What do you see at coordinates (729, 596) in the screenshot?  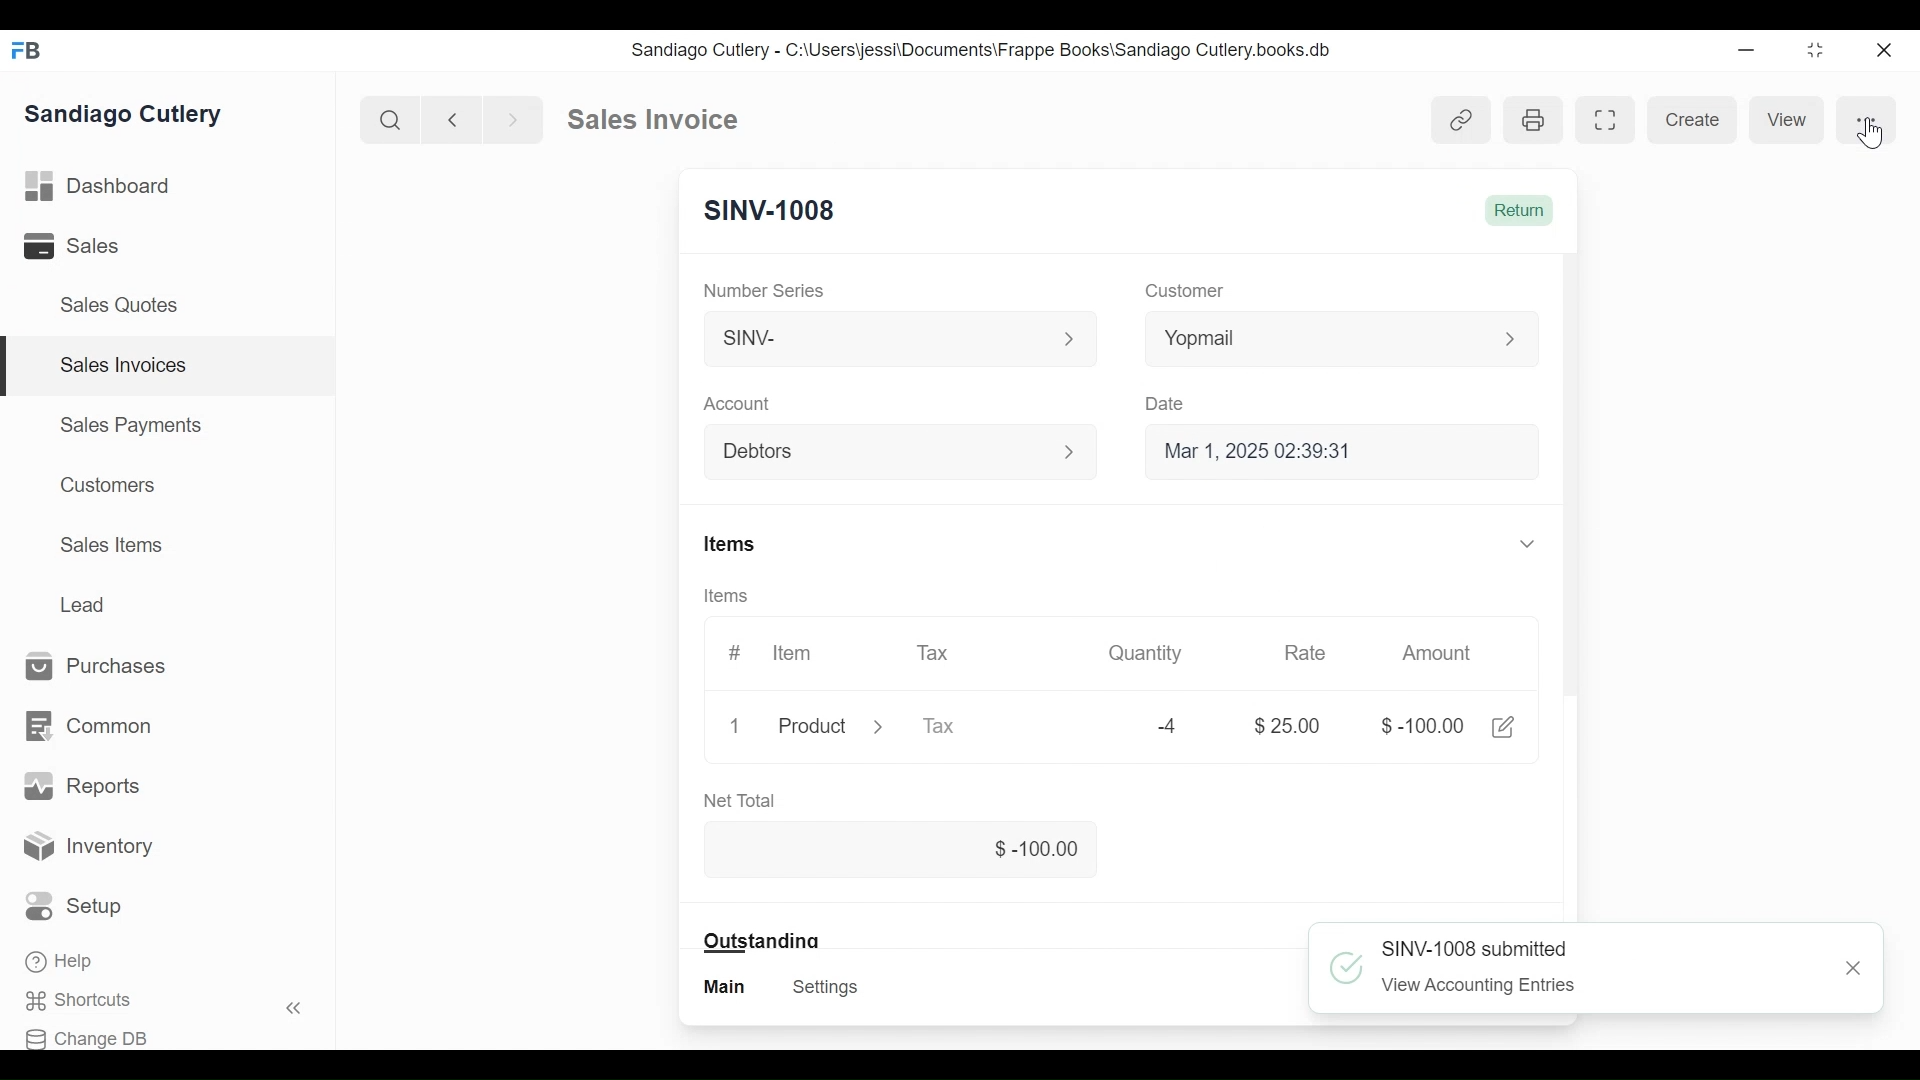 I see `Items` at bounding box center [729, 596].